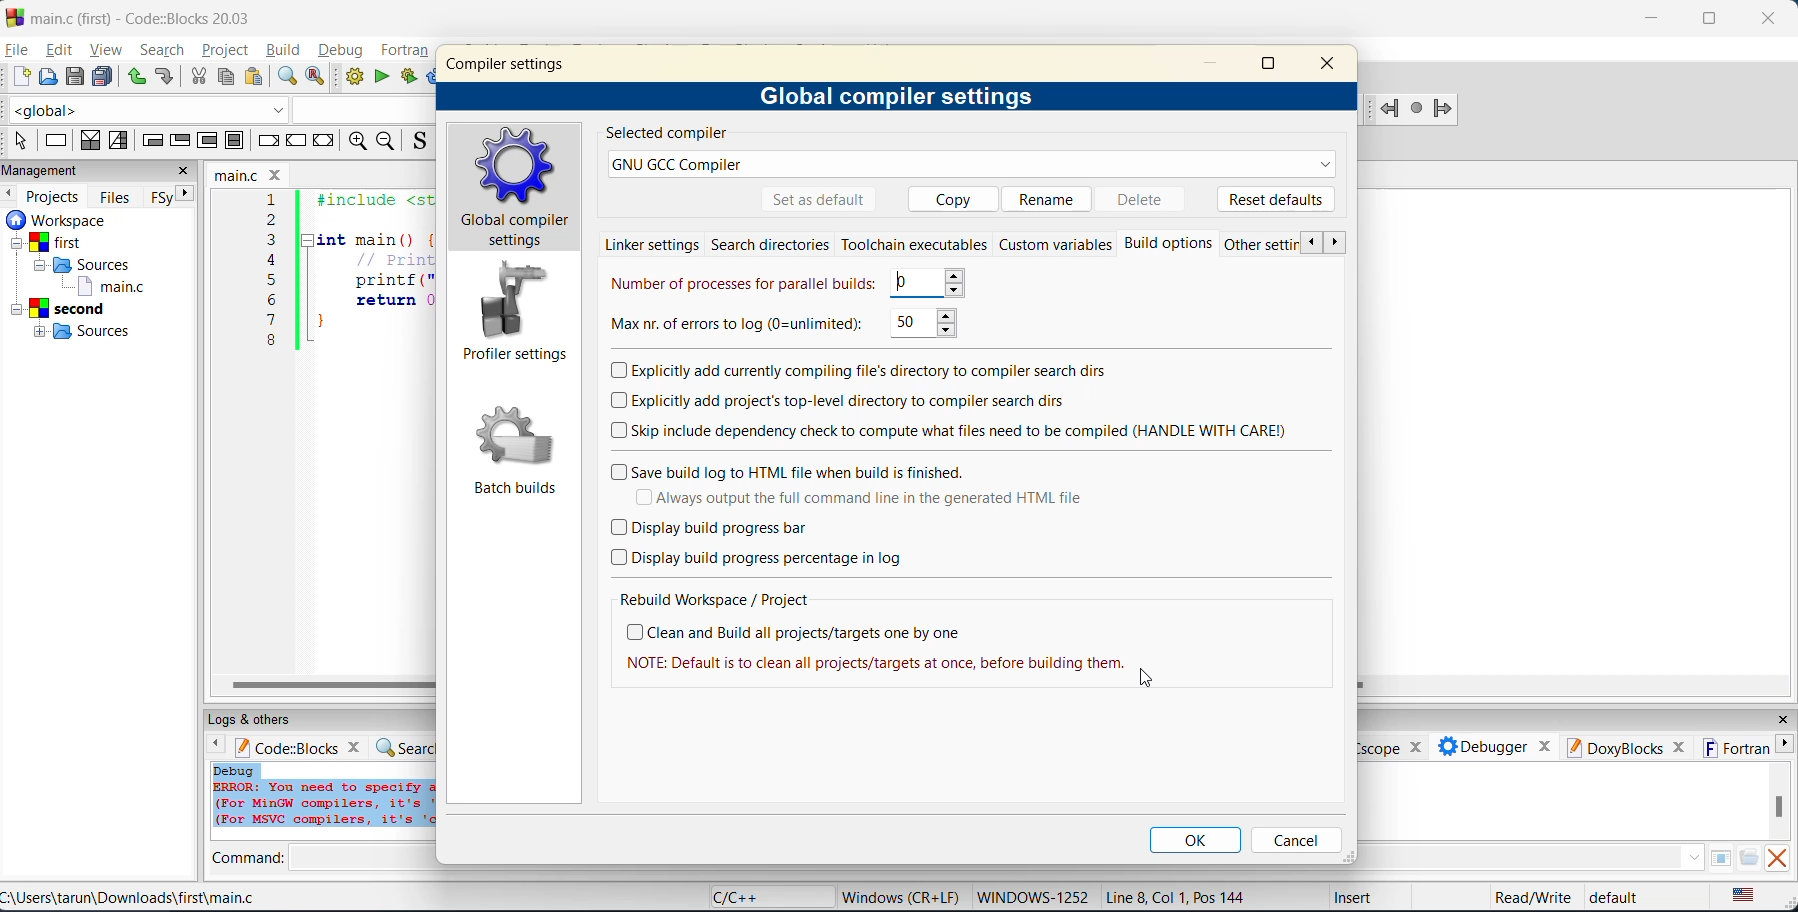  Describe the element at coordinates (665, 134) in the screenshot. I see `selected compiler` at that location.